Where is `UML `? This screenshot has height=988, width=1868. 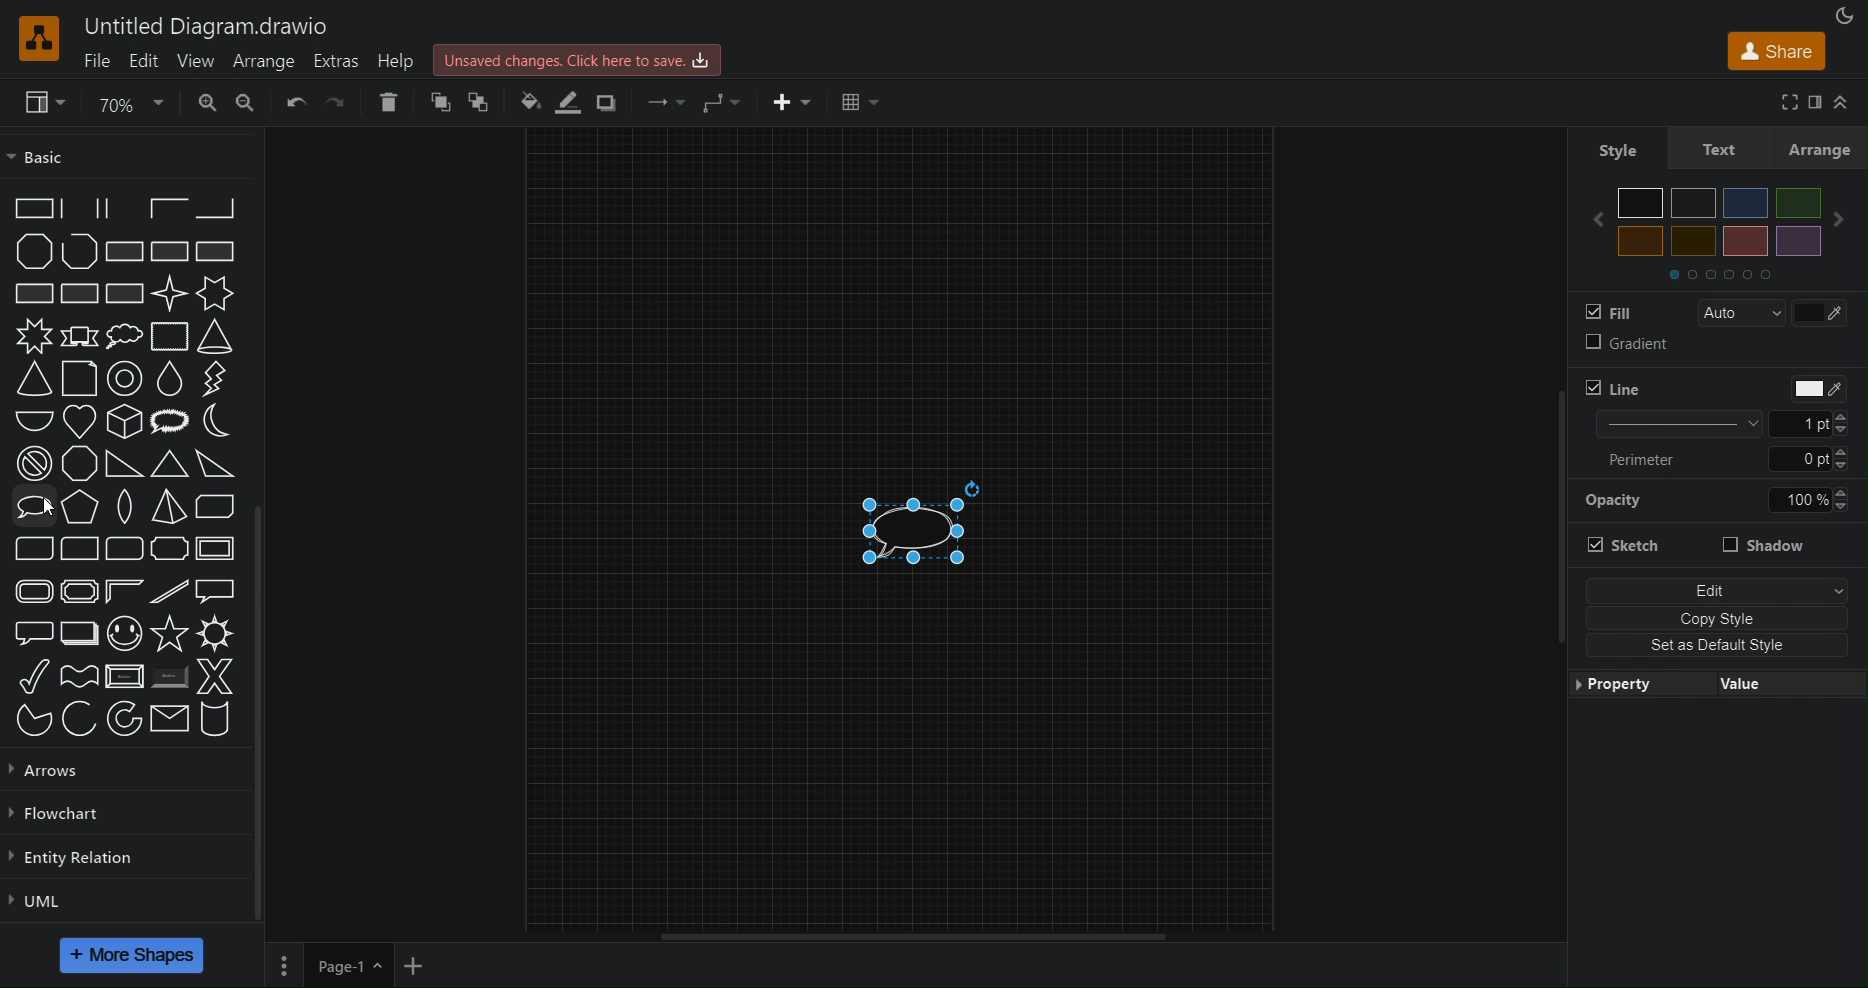
UML  is located at coordinates (46, 905).